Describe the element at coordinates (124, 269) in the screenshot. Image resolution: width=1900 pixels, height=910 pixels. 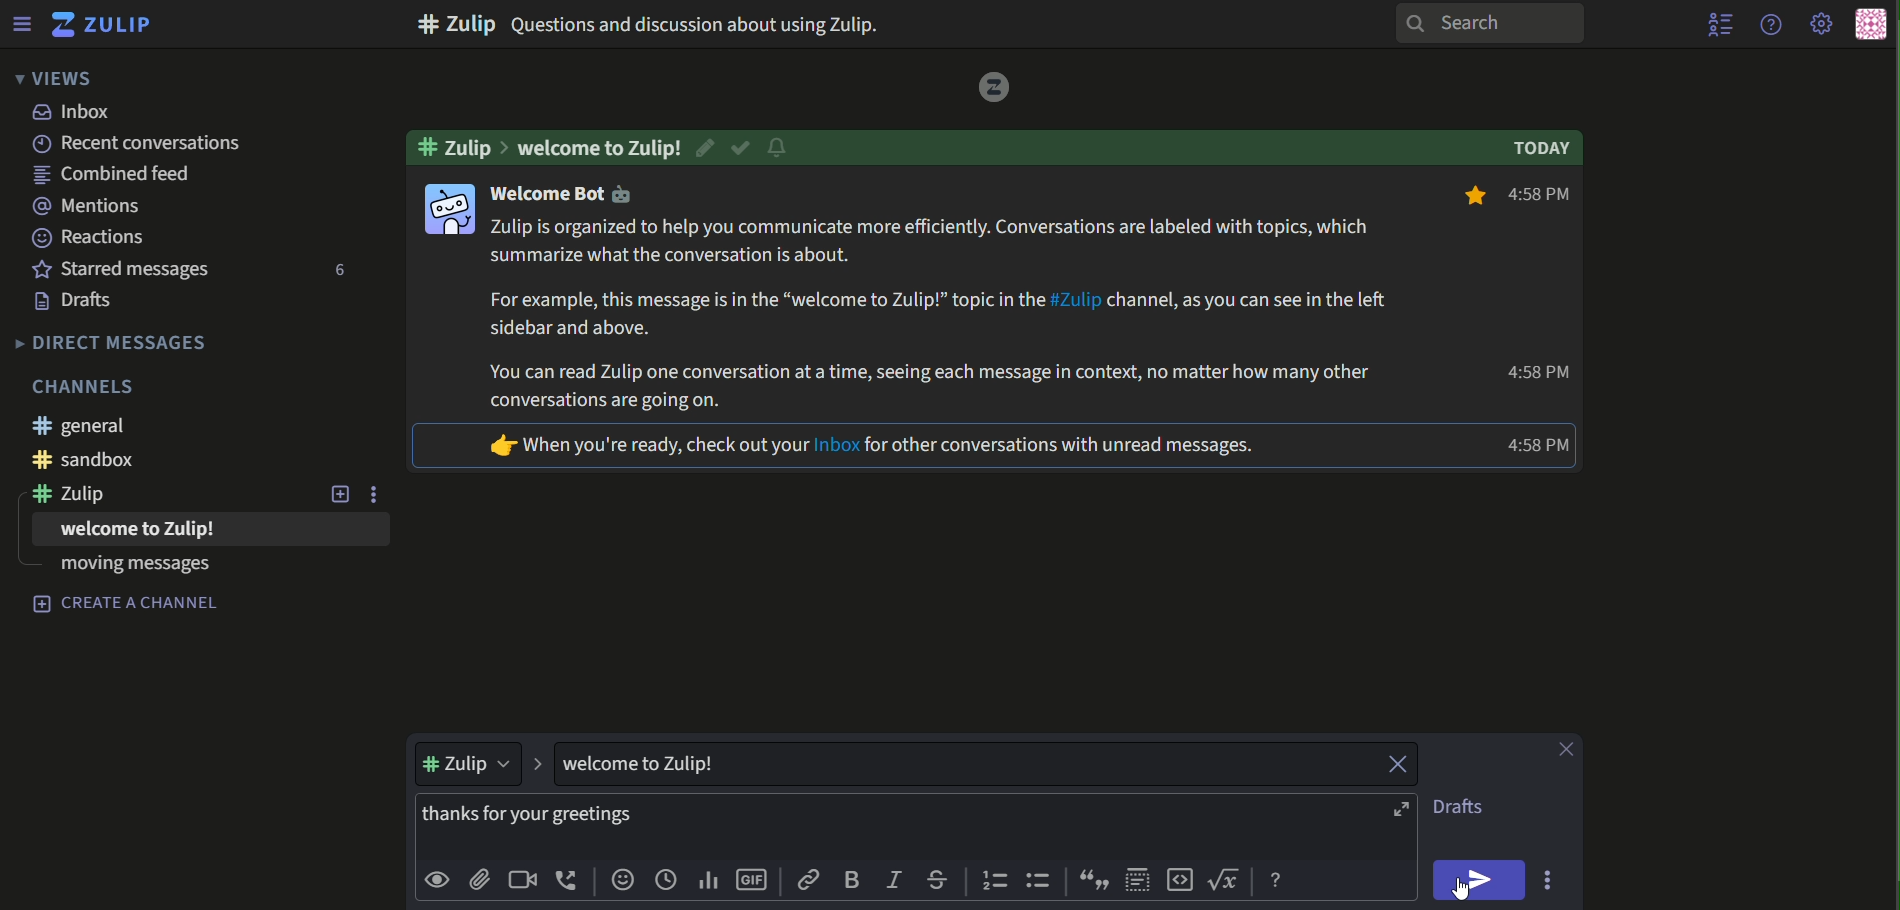
I see `text` at that location.